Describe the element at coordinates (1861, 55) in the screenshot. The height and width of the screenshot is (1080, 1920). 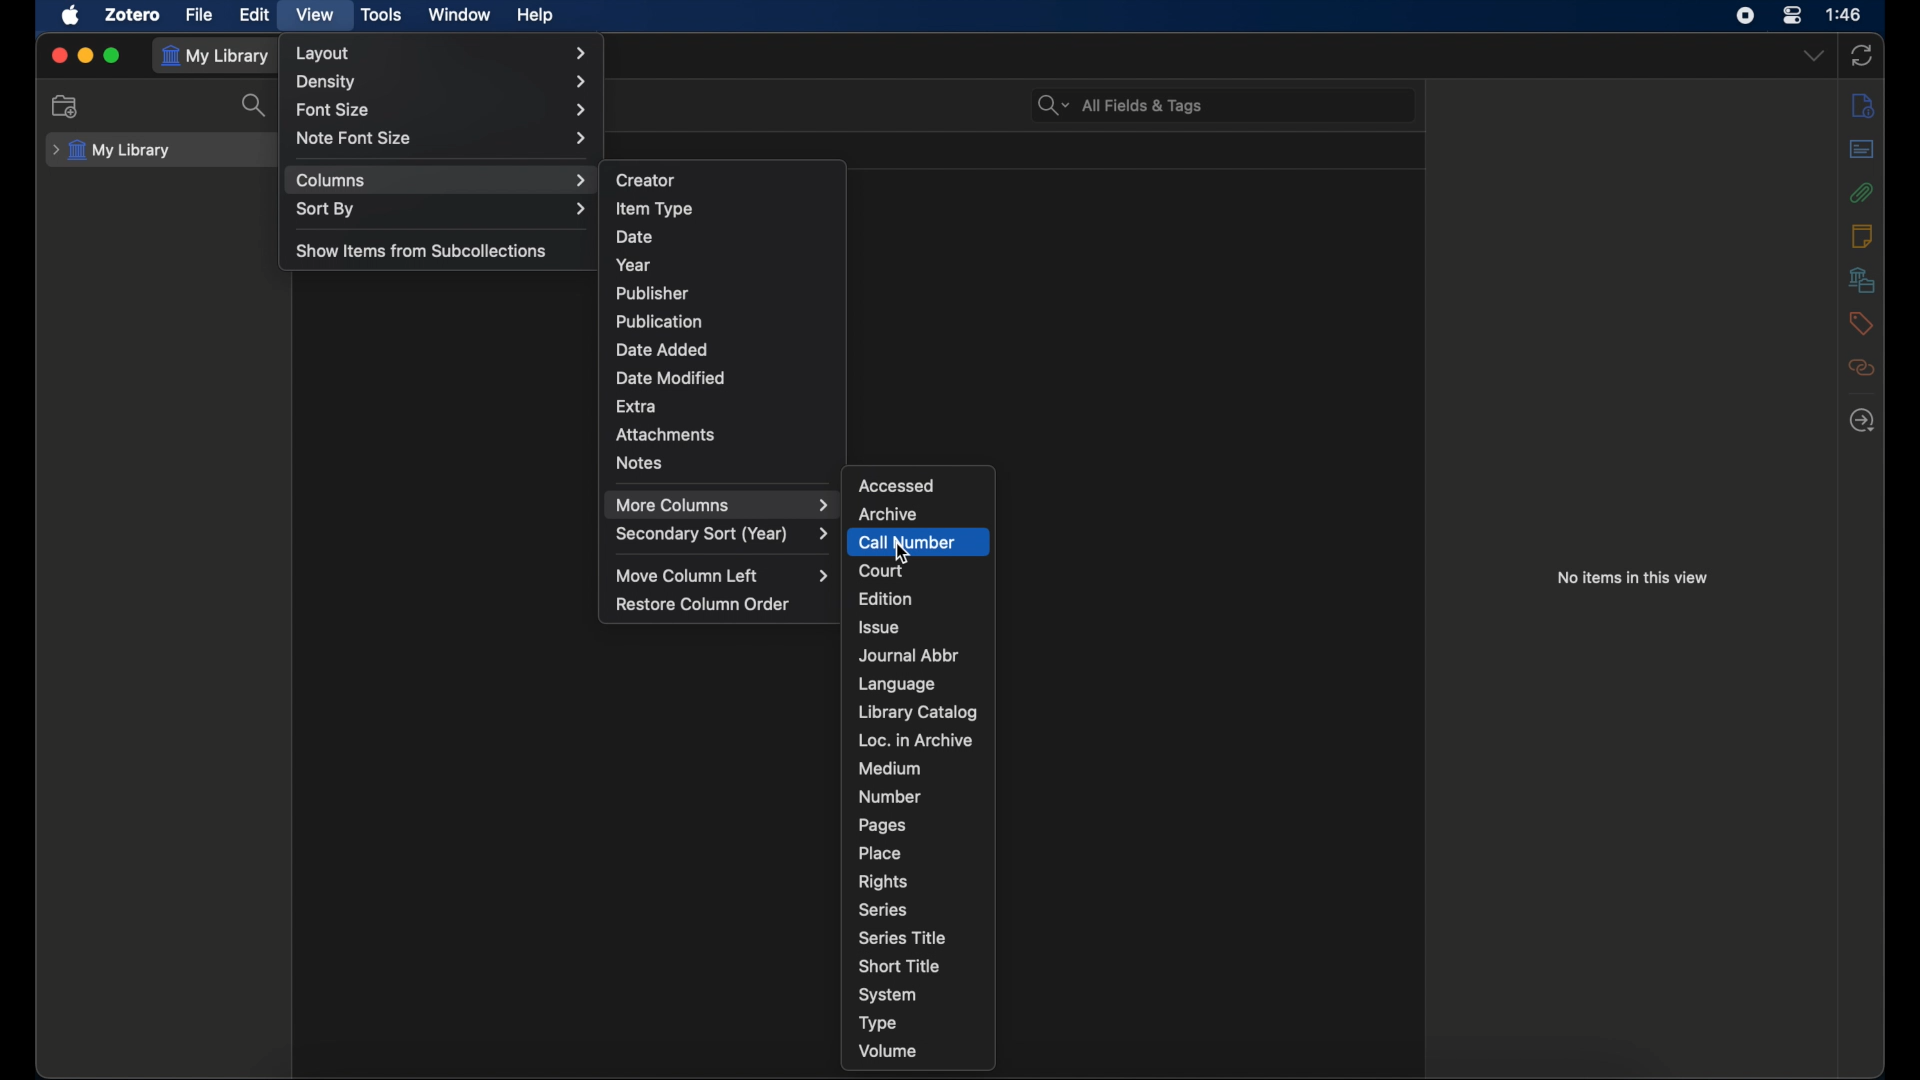
I see `sync` at that location.